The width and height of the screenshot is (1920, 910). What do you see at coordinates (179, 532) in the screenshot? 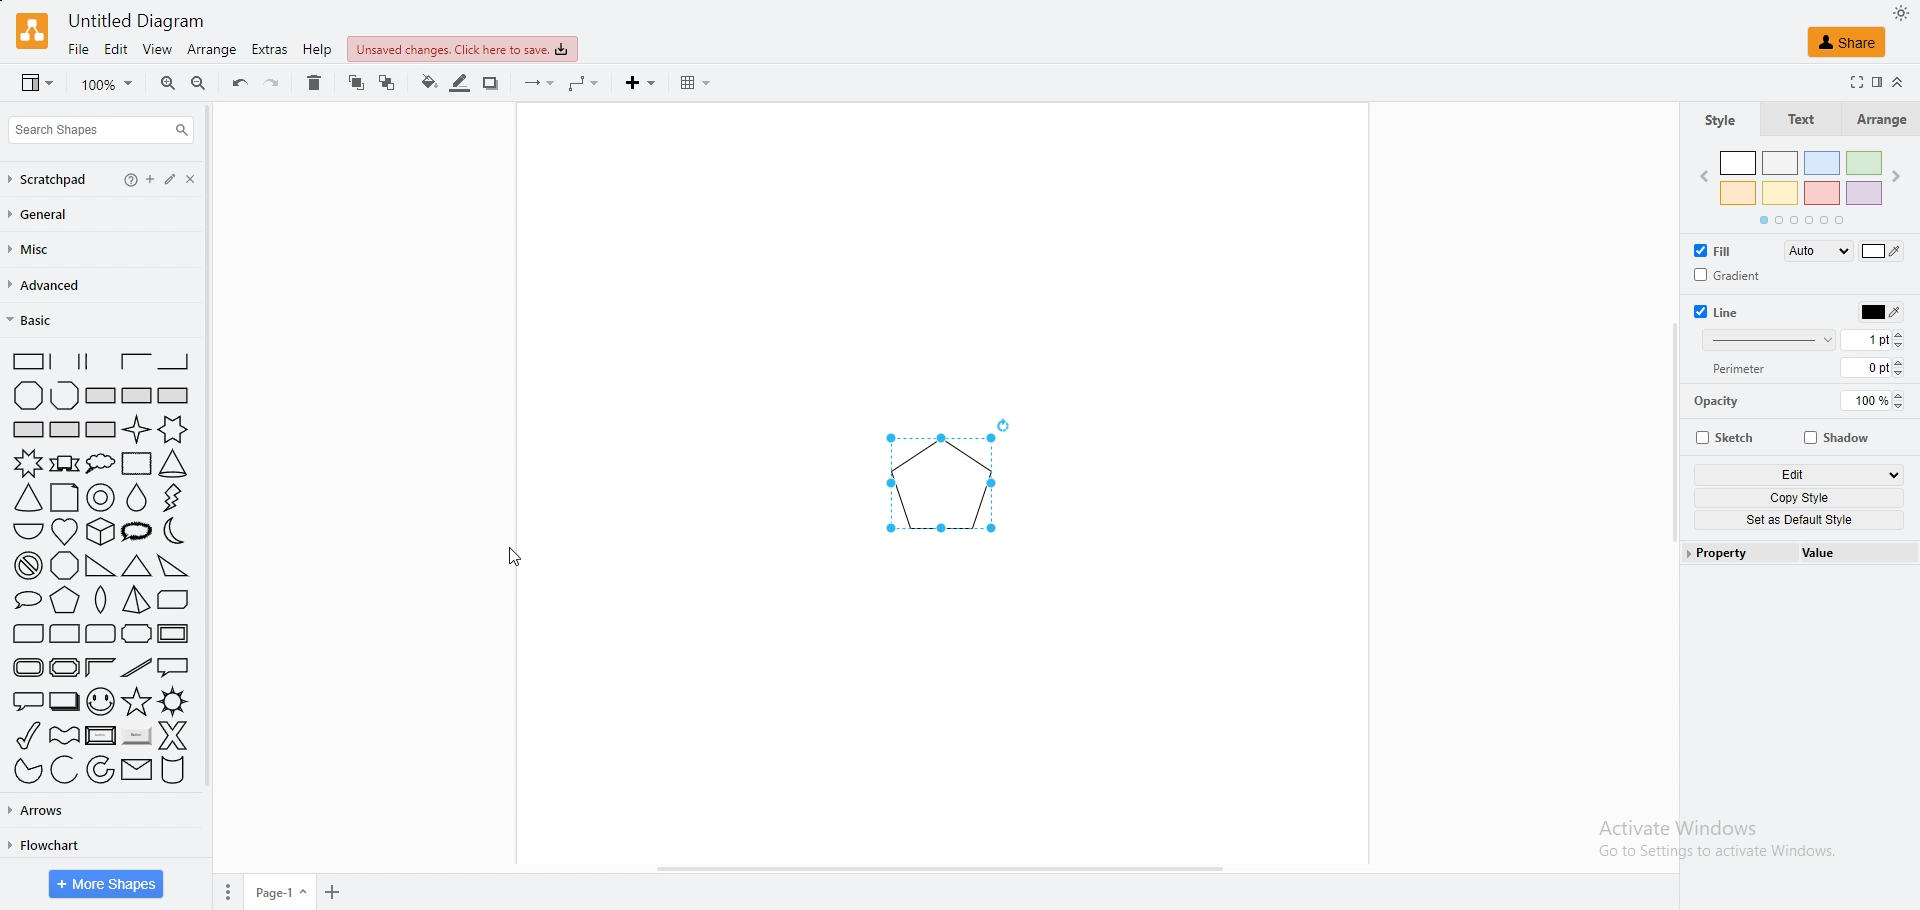
I see `moon` at bounding box center [179, 532].